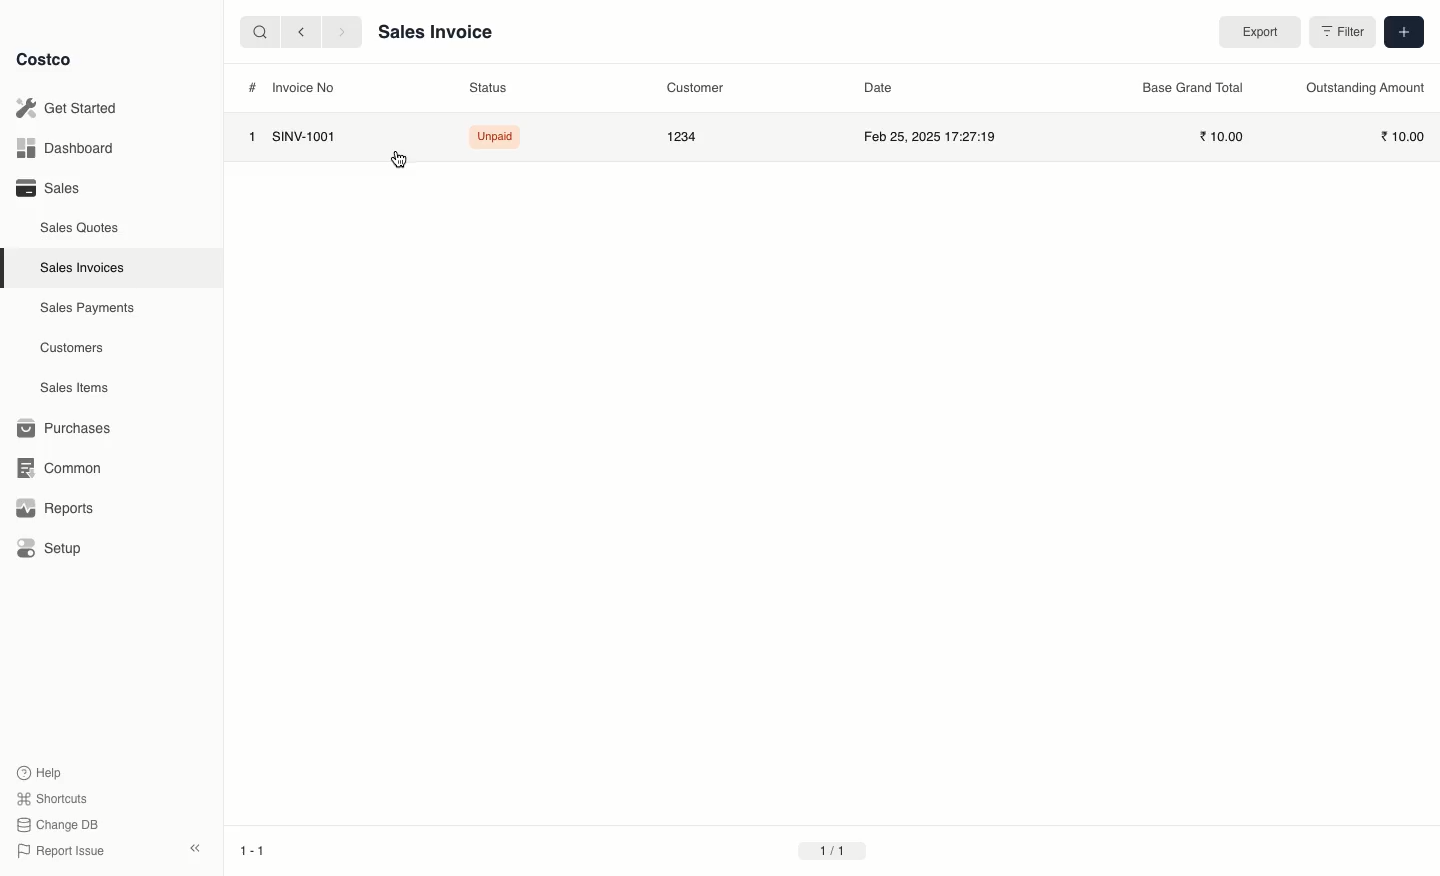 The image size is (1440, 876). What do you see at coordinates (1192, 87) in the screenshot?
I see `‘Base Grand Total` at bounding box center [1192, 87].